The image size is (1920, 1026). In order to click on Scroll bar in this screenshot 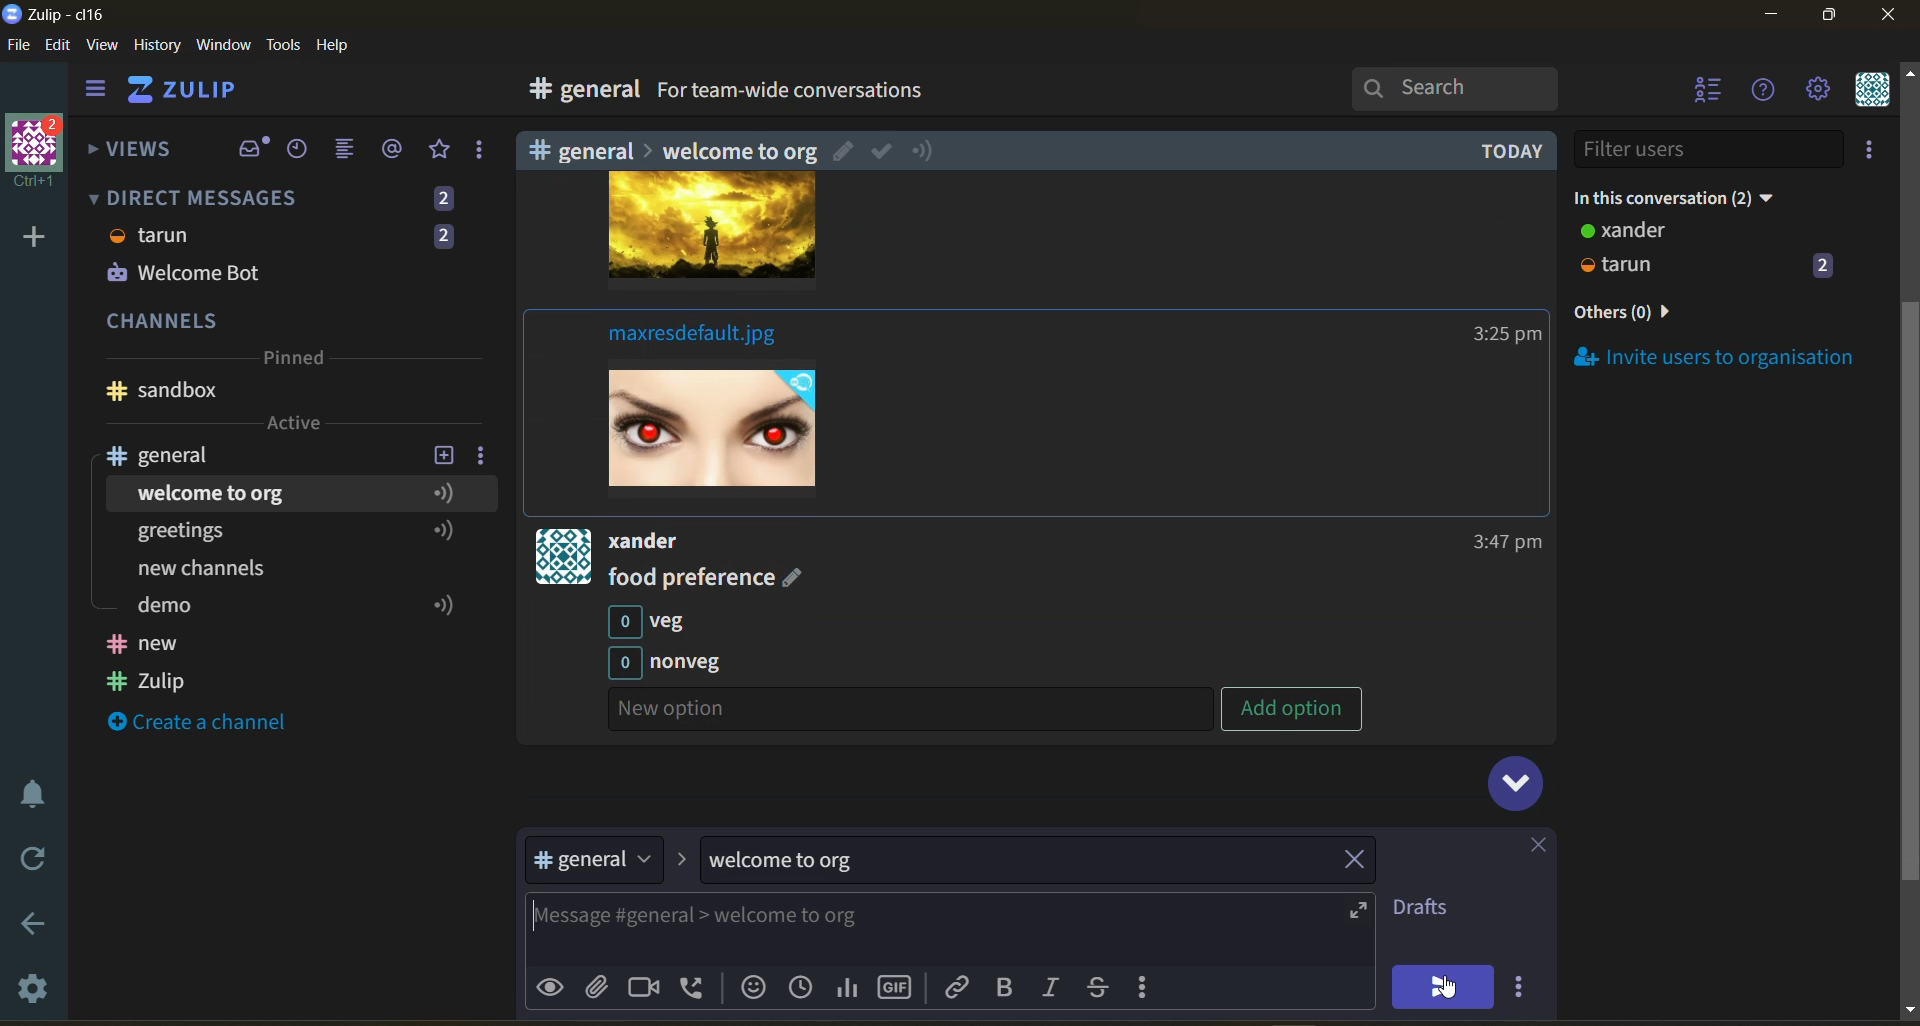, I will do `click(1908, 534)`.